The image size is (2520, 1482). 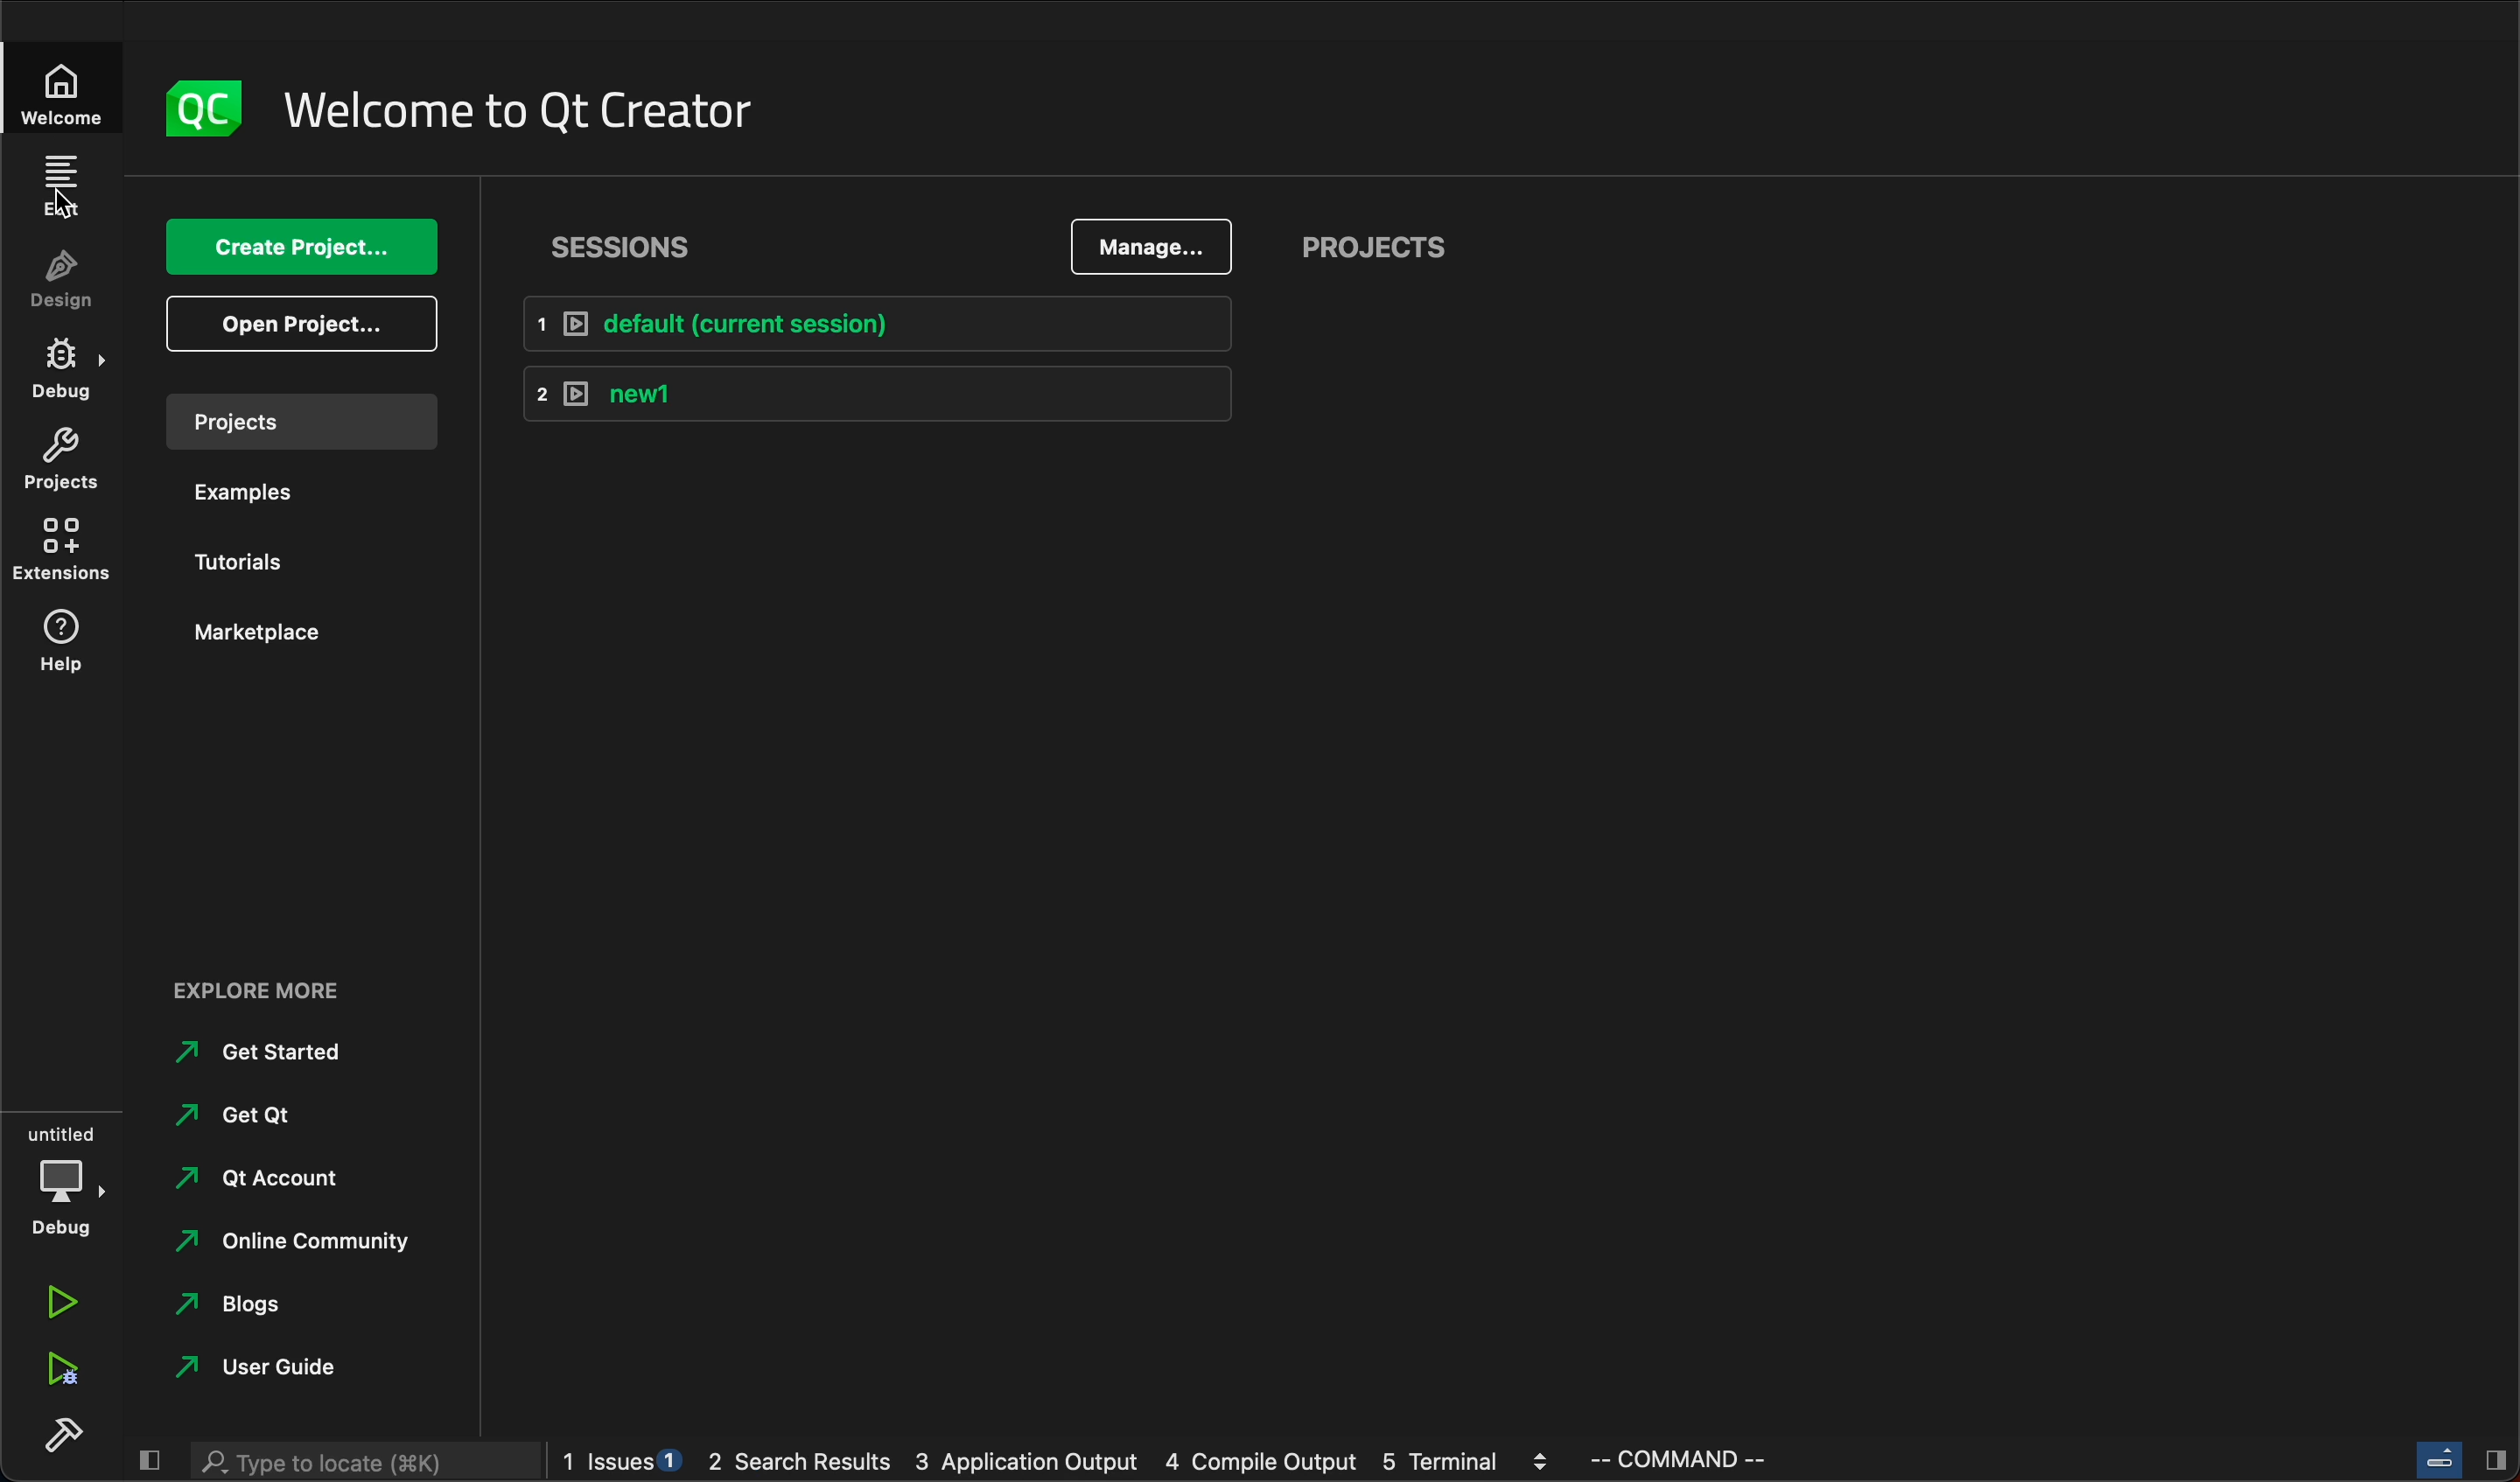 What do you see at coordinates (289, 418) in the screenshot?
I see `projects` at bounding box center [289, 418].